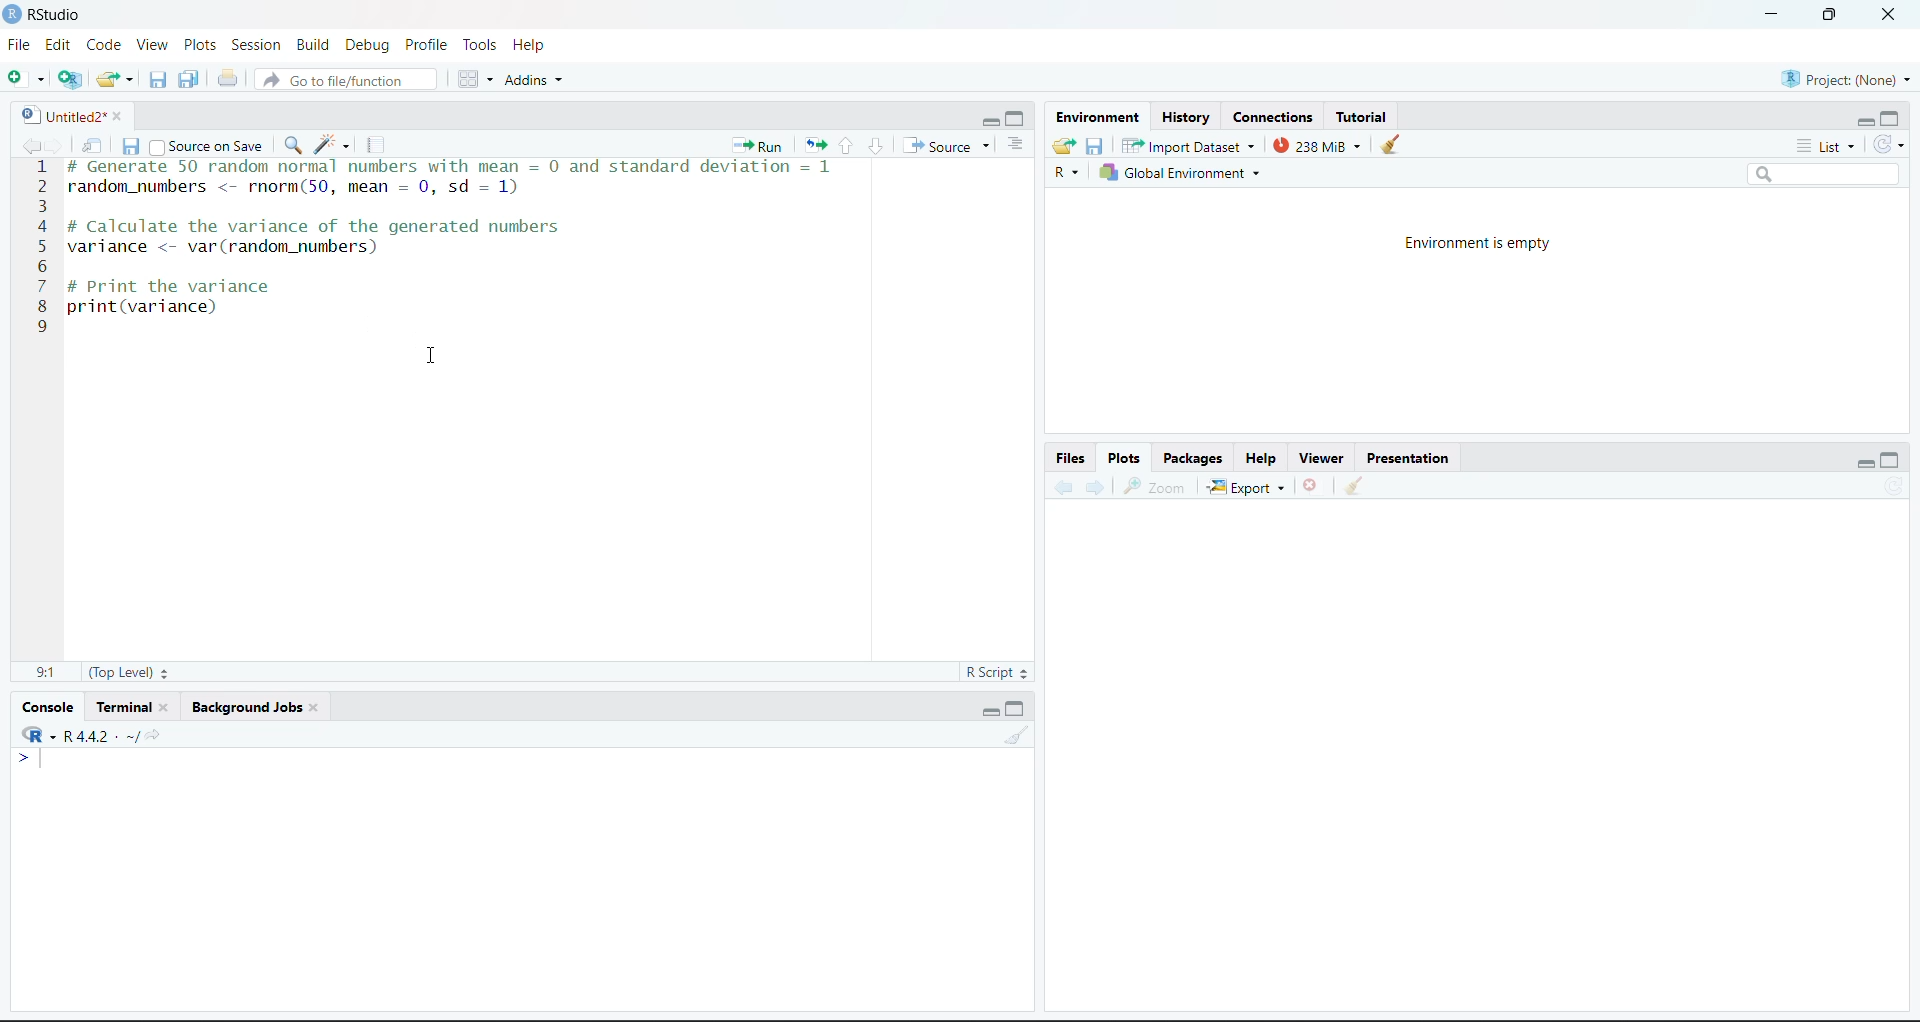 The image size is (1920, 1022). I want to click on clear, so click(1391, 144).